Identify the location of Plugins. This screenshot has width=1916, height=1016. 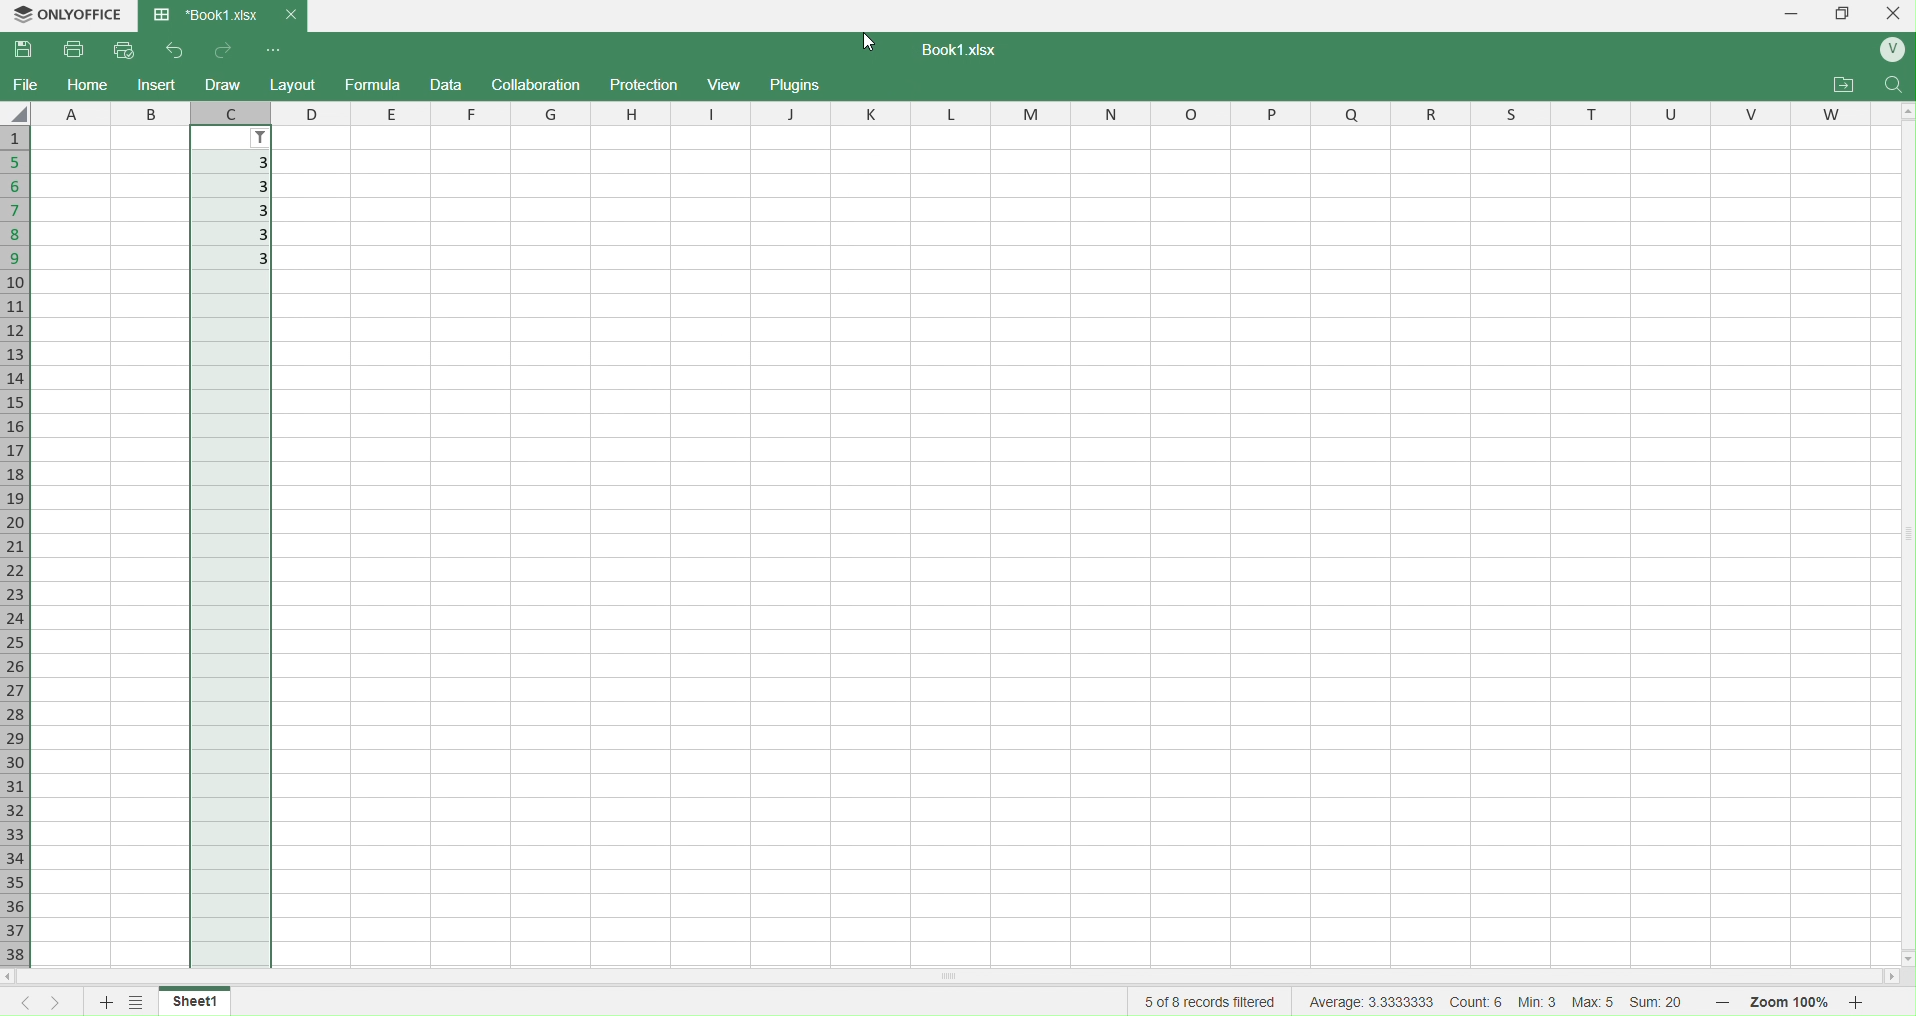
(794, 83).